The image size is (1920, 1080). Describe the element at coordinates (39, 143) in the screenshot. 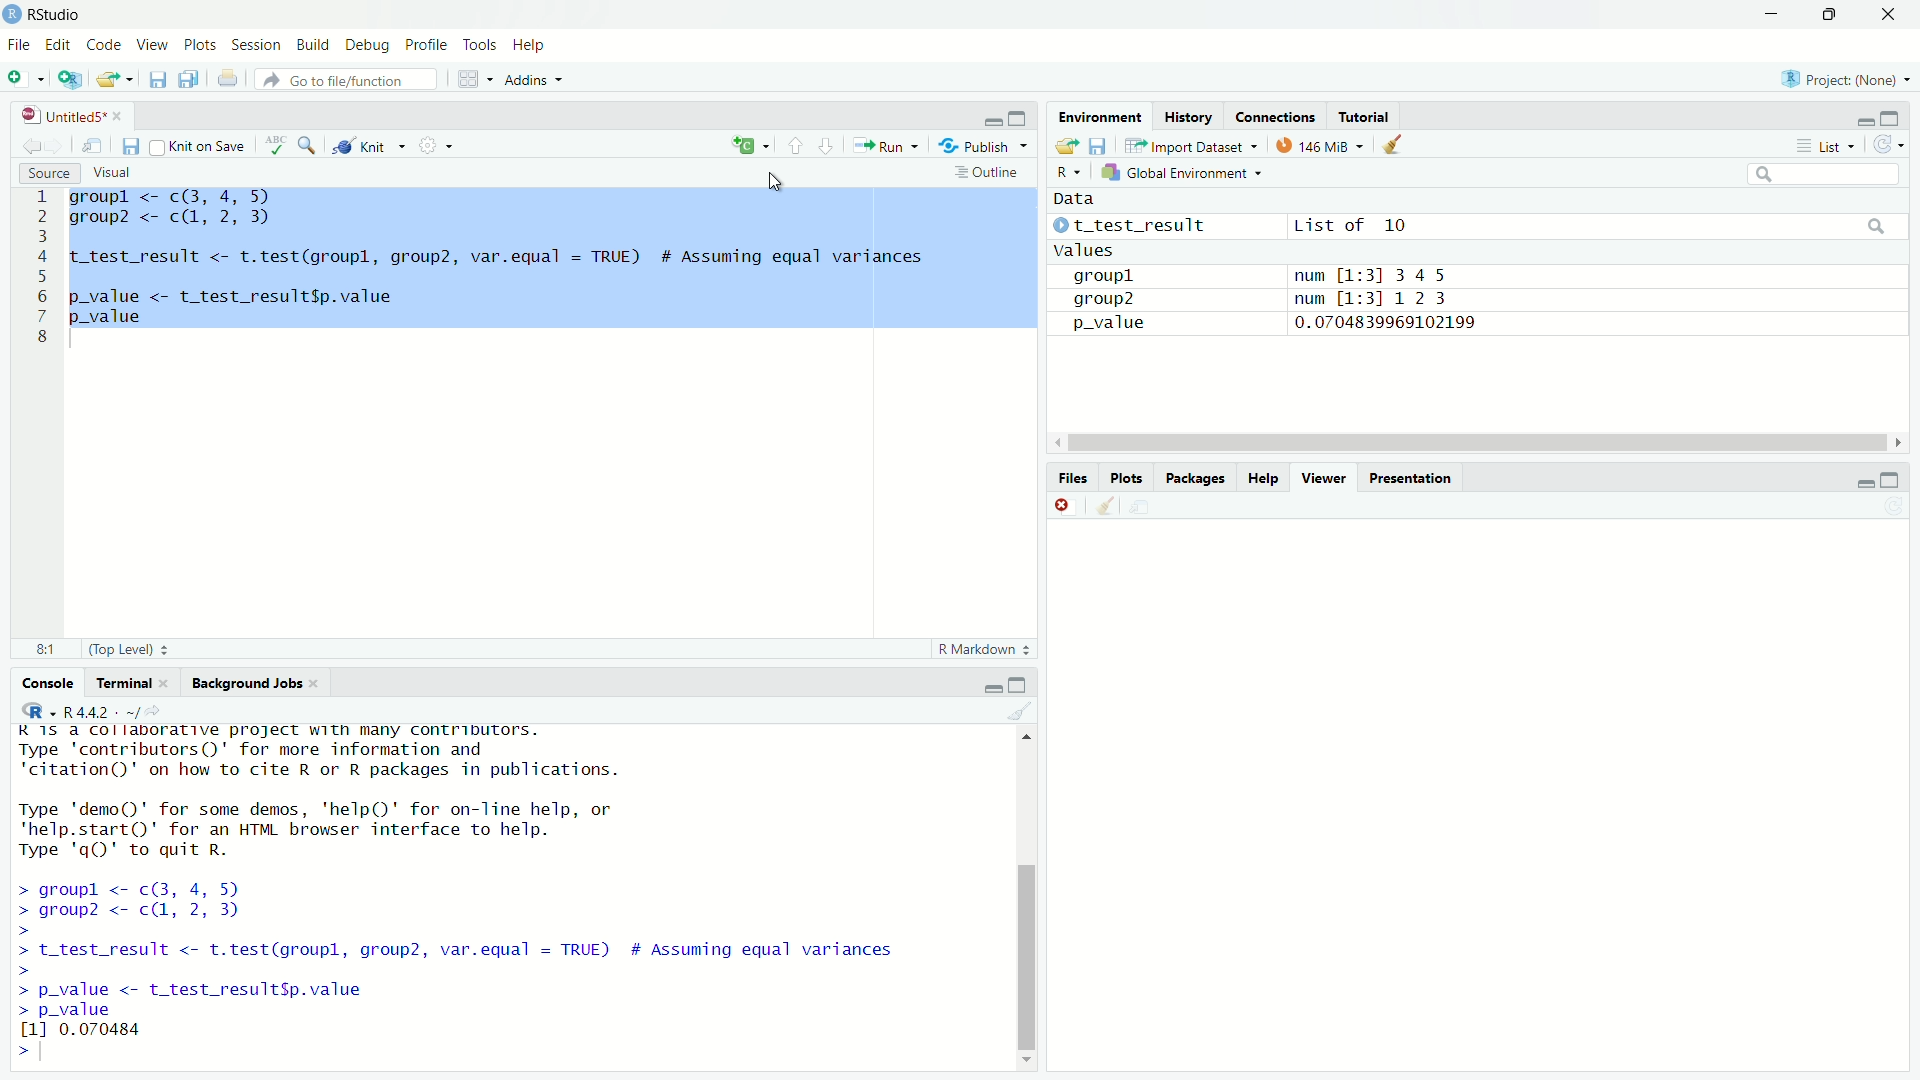

I see `go back` at that location.